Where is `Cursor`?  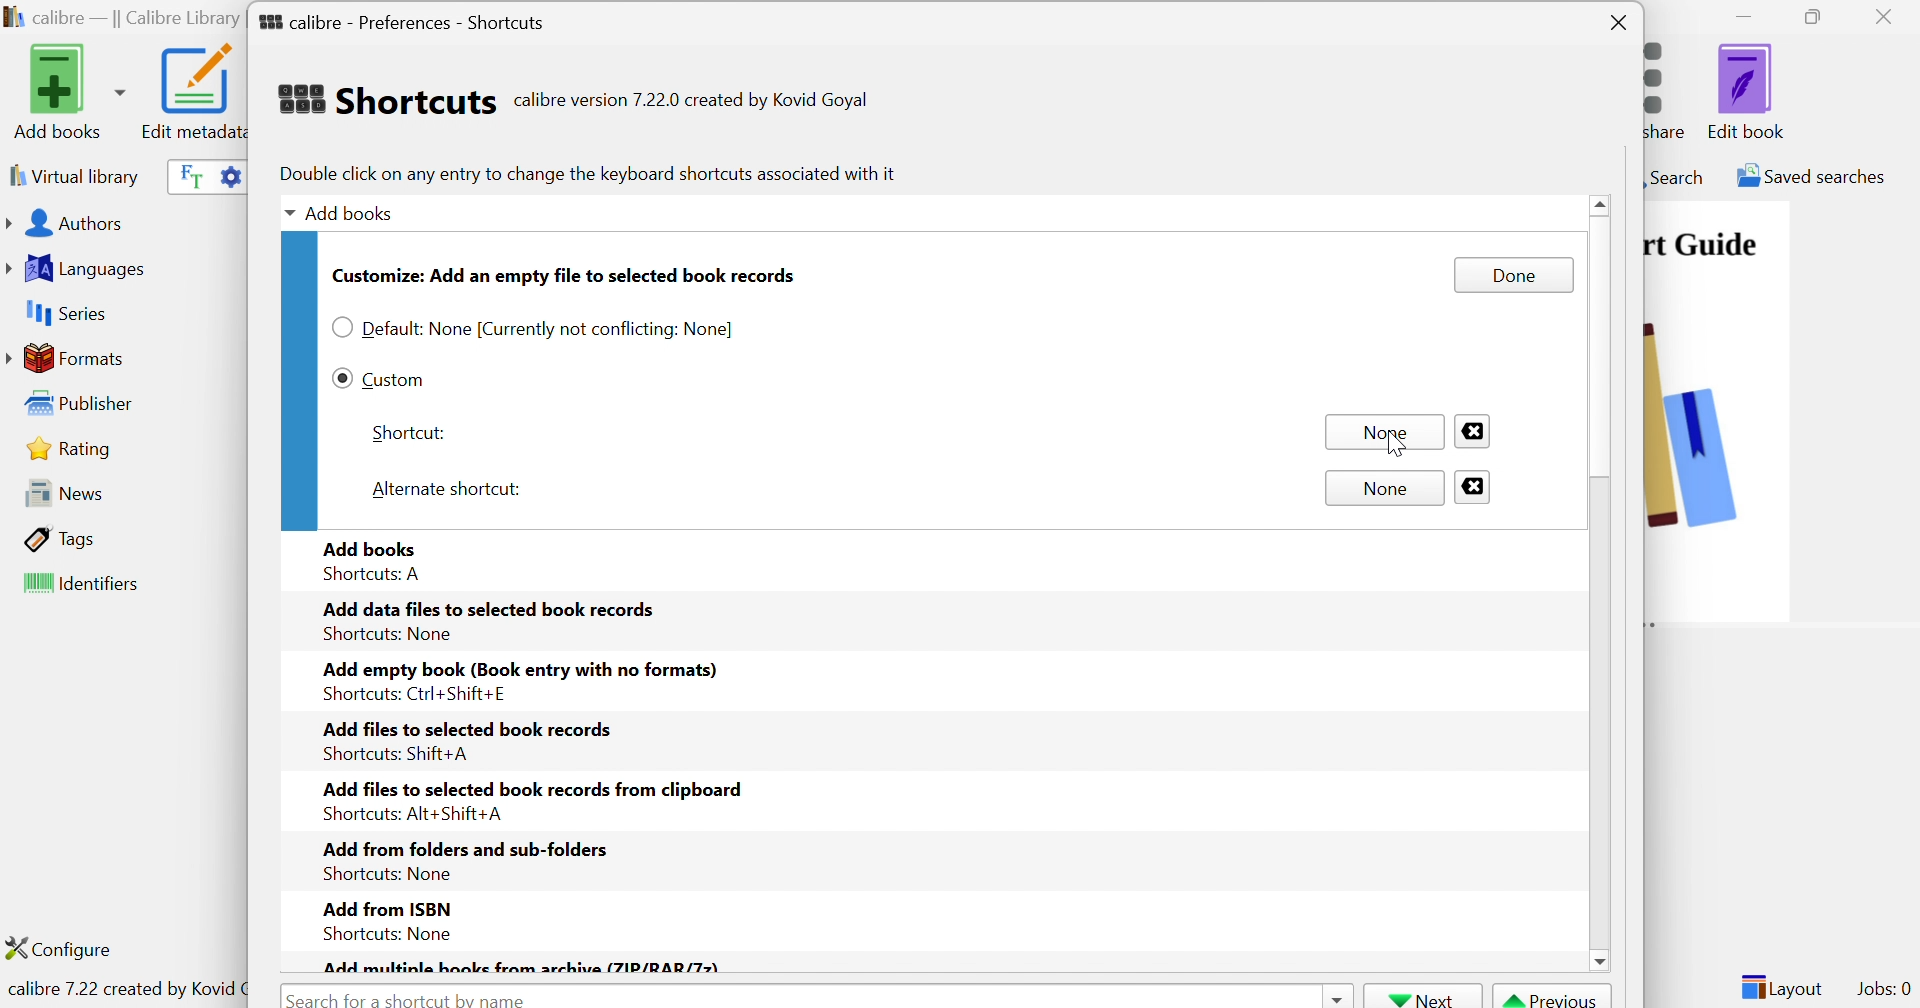
Cursor is located at coordinates (1391, 443).